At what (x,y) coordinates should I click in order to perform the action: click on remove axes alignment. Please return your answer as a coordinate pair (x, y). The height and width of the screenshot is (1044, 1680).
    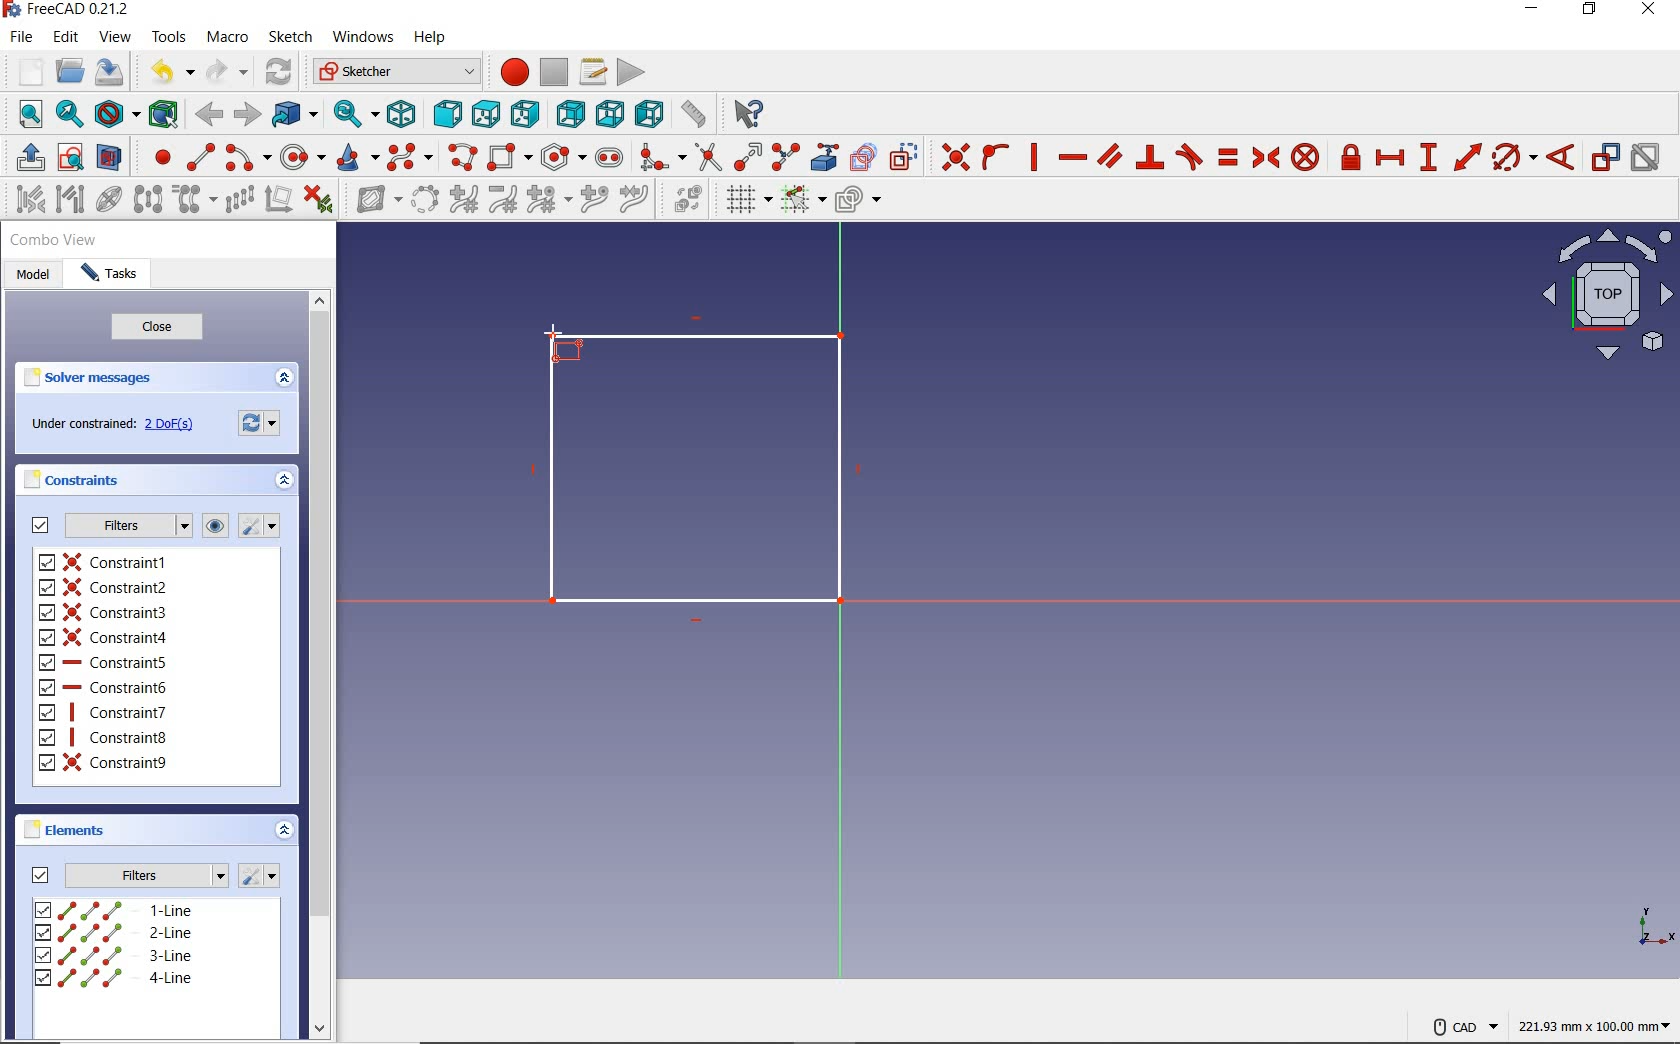
    Looking at the image, I should click on (278, 201).